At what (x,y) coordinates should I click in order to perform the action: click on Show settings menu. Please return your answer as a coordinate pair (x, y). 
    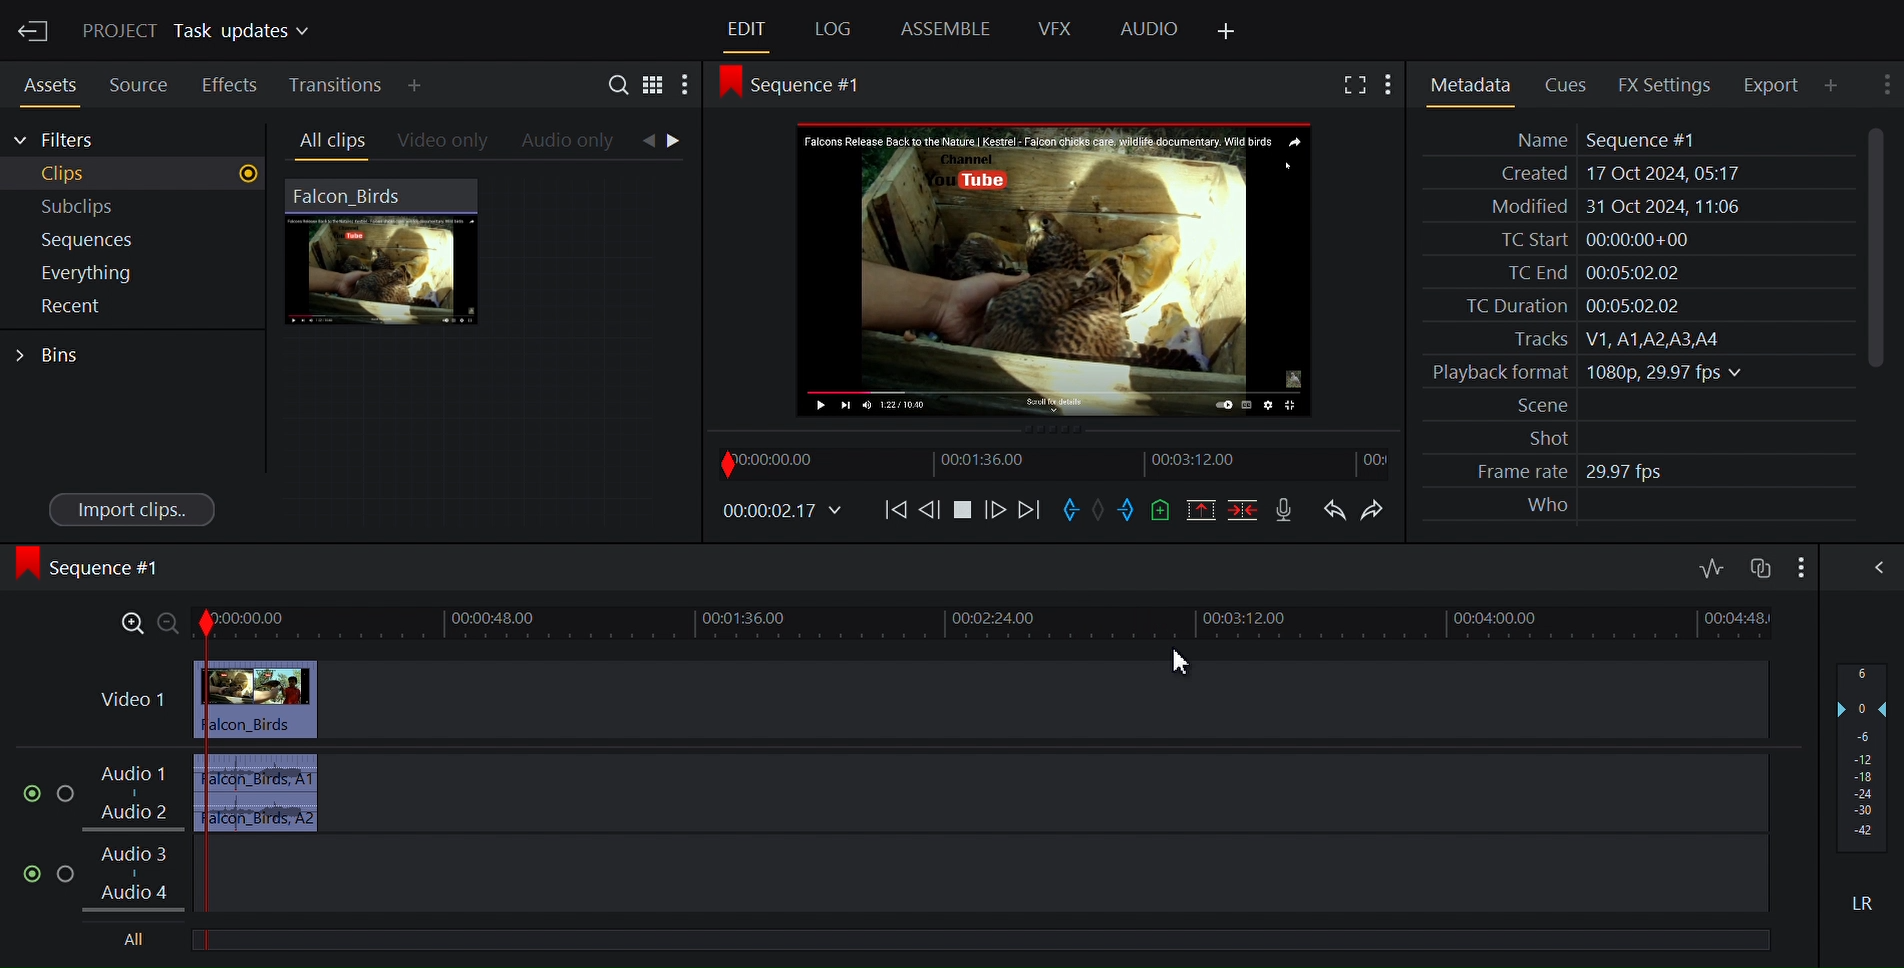
    Looking at the image, I should click on (687, 83).